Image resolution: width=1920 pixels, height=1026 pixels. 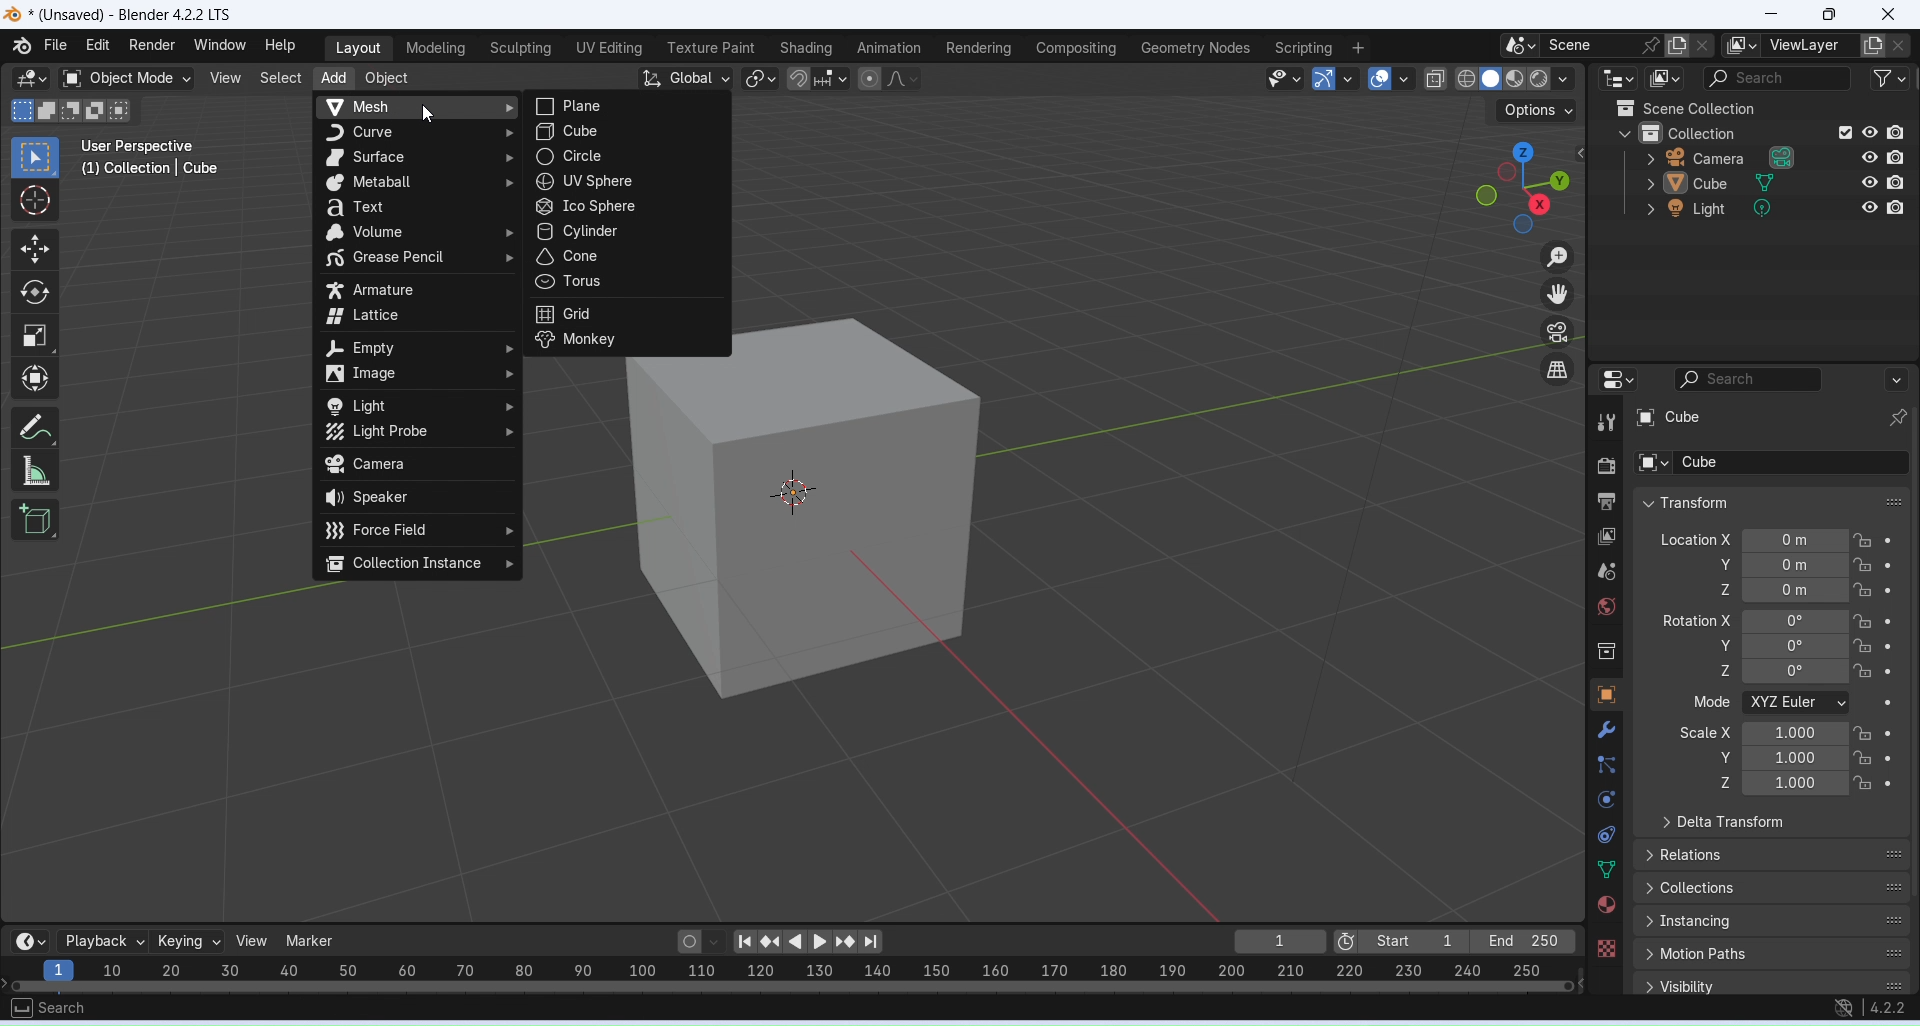 What do you see at coordinates (1606, 834) in the screenshot?
I see `Constraints` at bounding box center [1606, 834].